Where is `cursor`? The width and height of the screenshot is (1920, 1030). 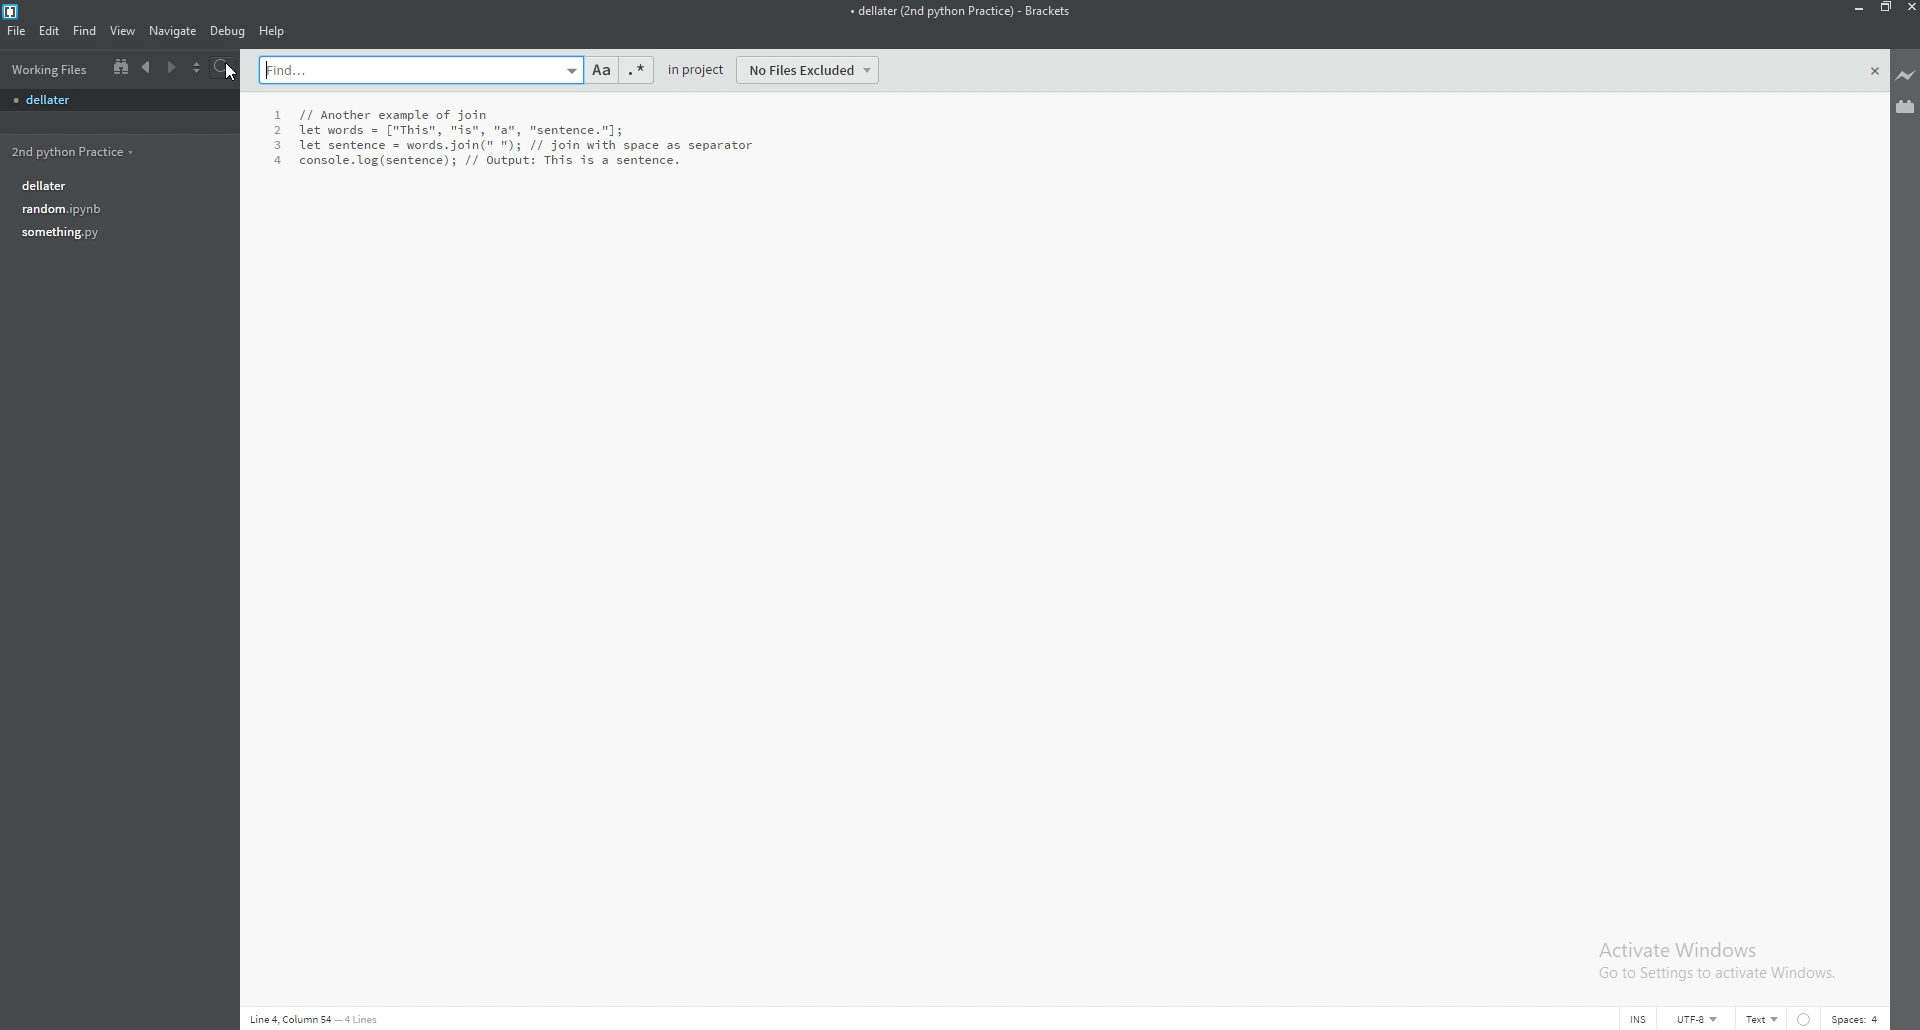
cursor is located at coordinates (230, 70).